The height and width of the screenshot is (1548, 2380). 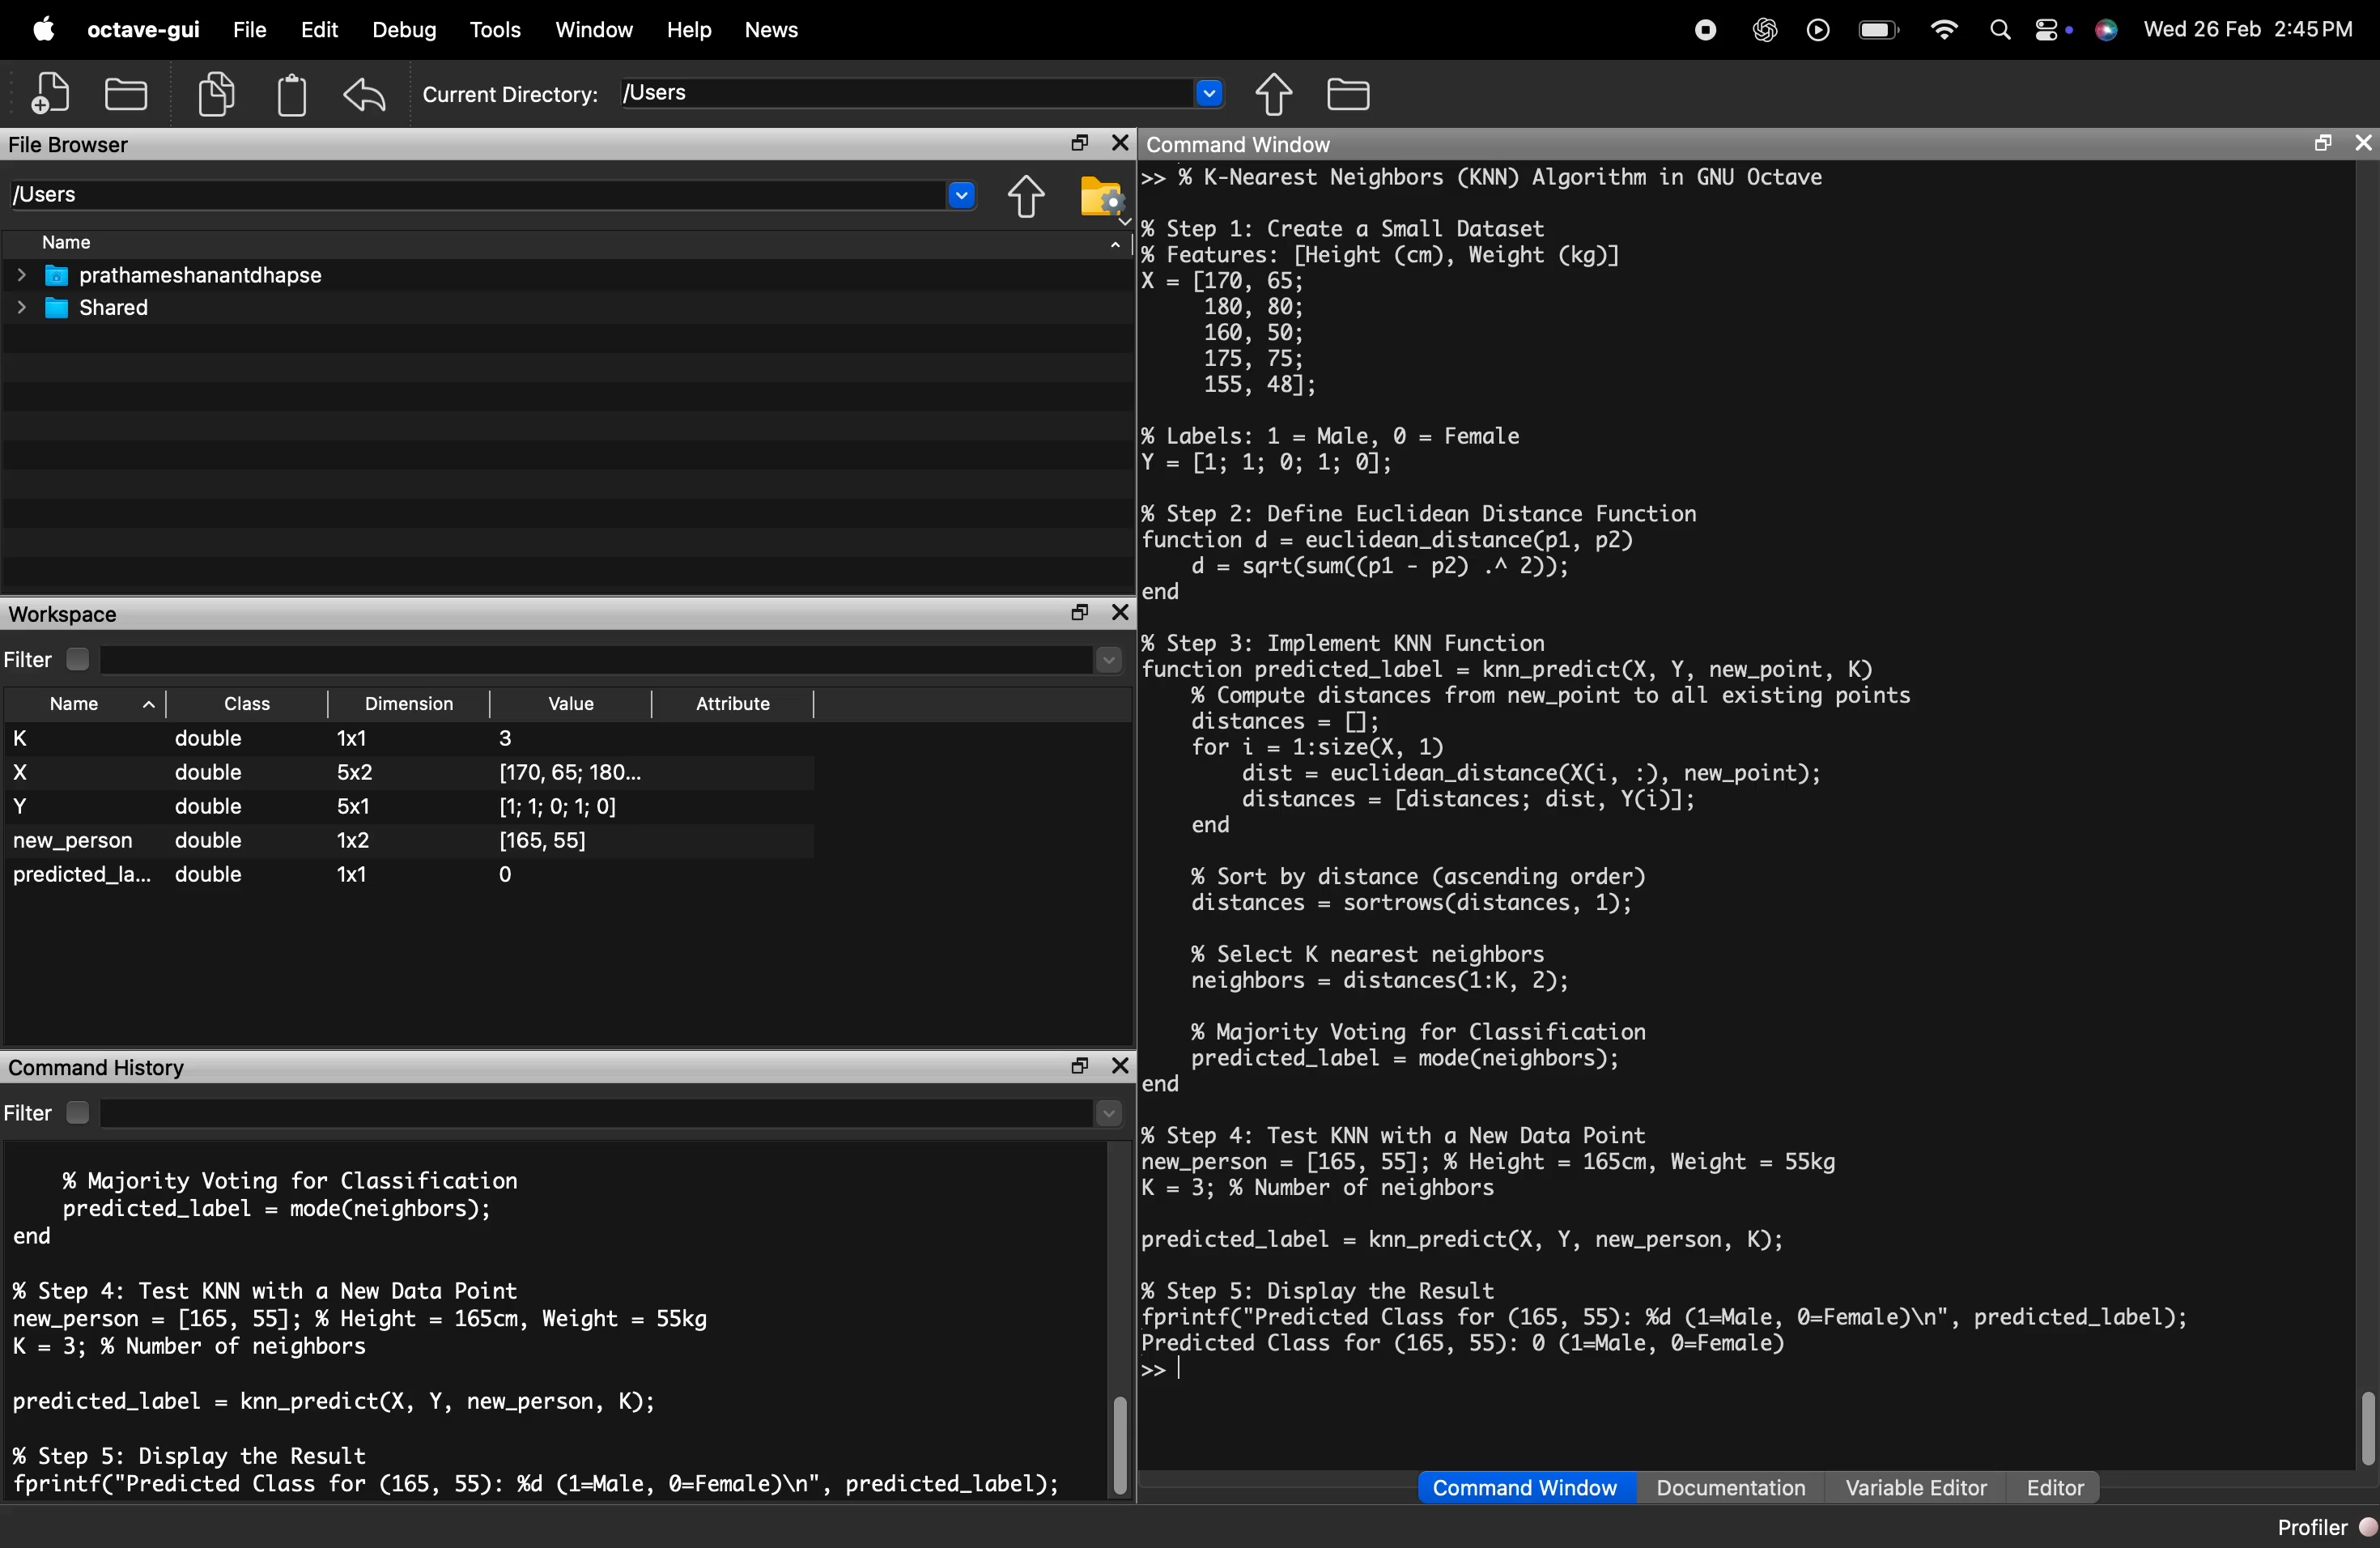 I want to click on copy, so click(x=216, y=93).